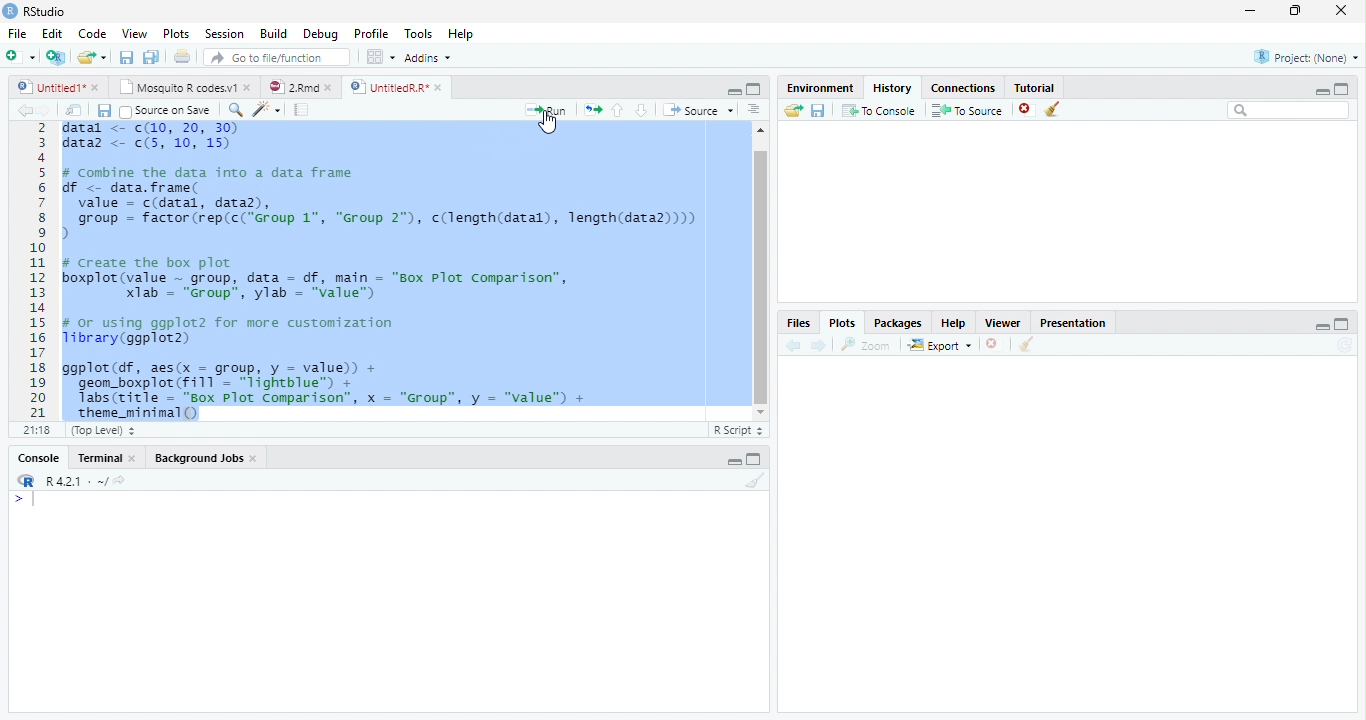 This screenshot has width=1366, height=720. I want to click on Save history into a file, so click(819, 110).